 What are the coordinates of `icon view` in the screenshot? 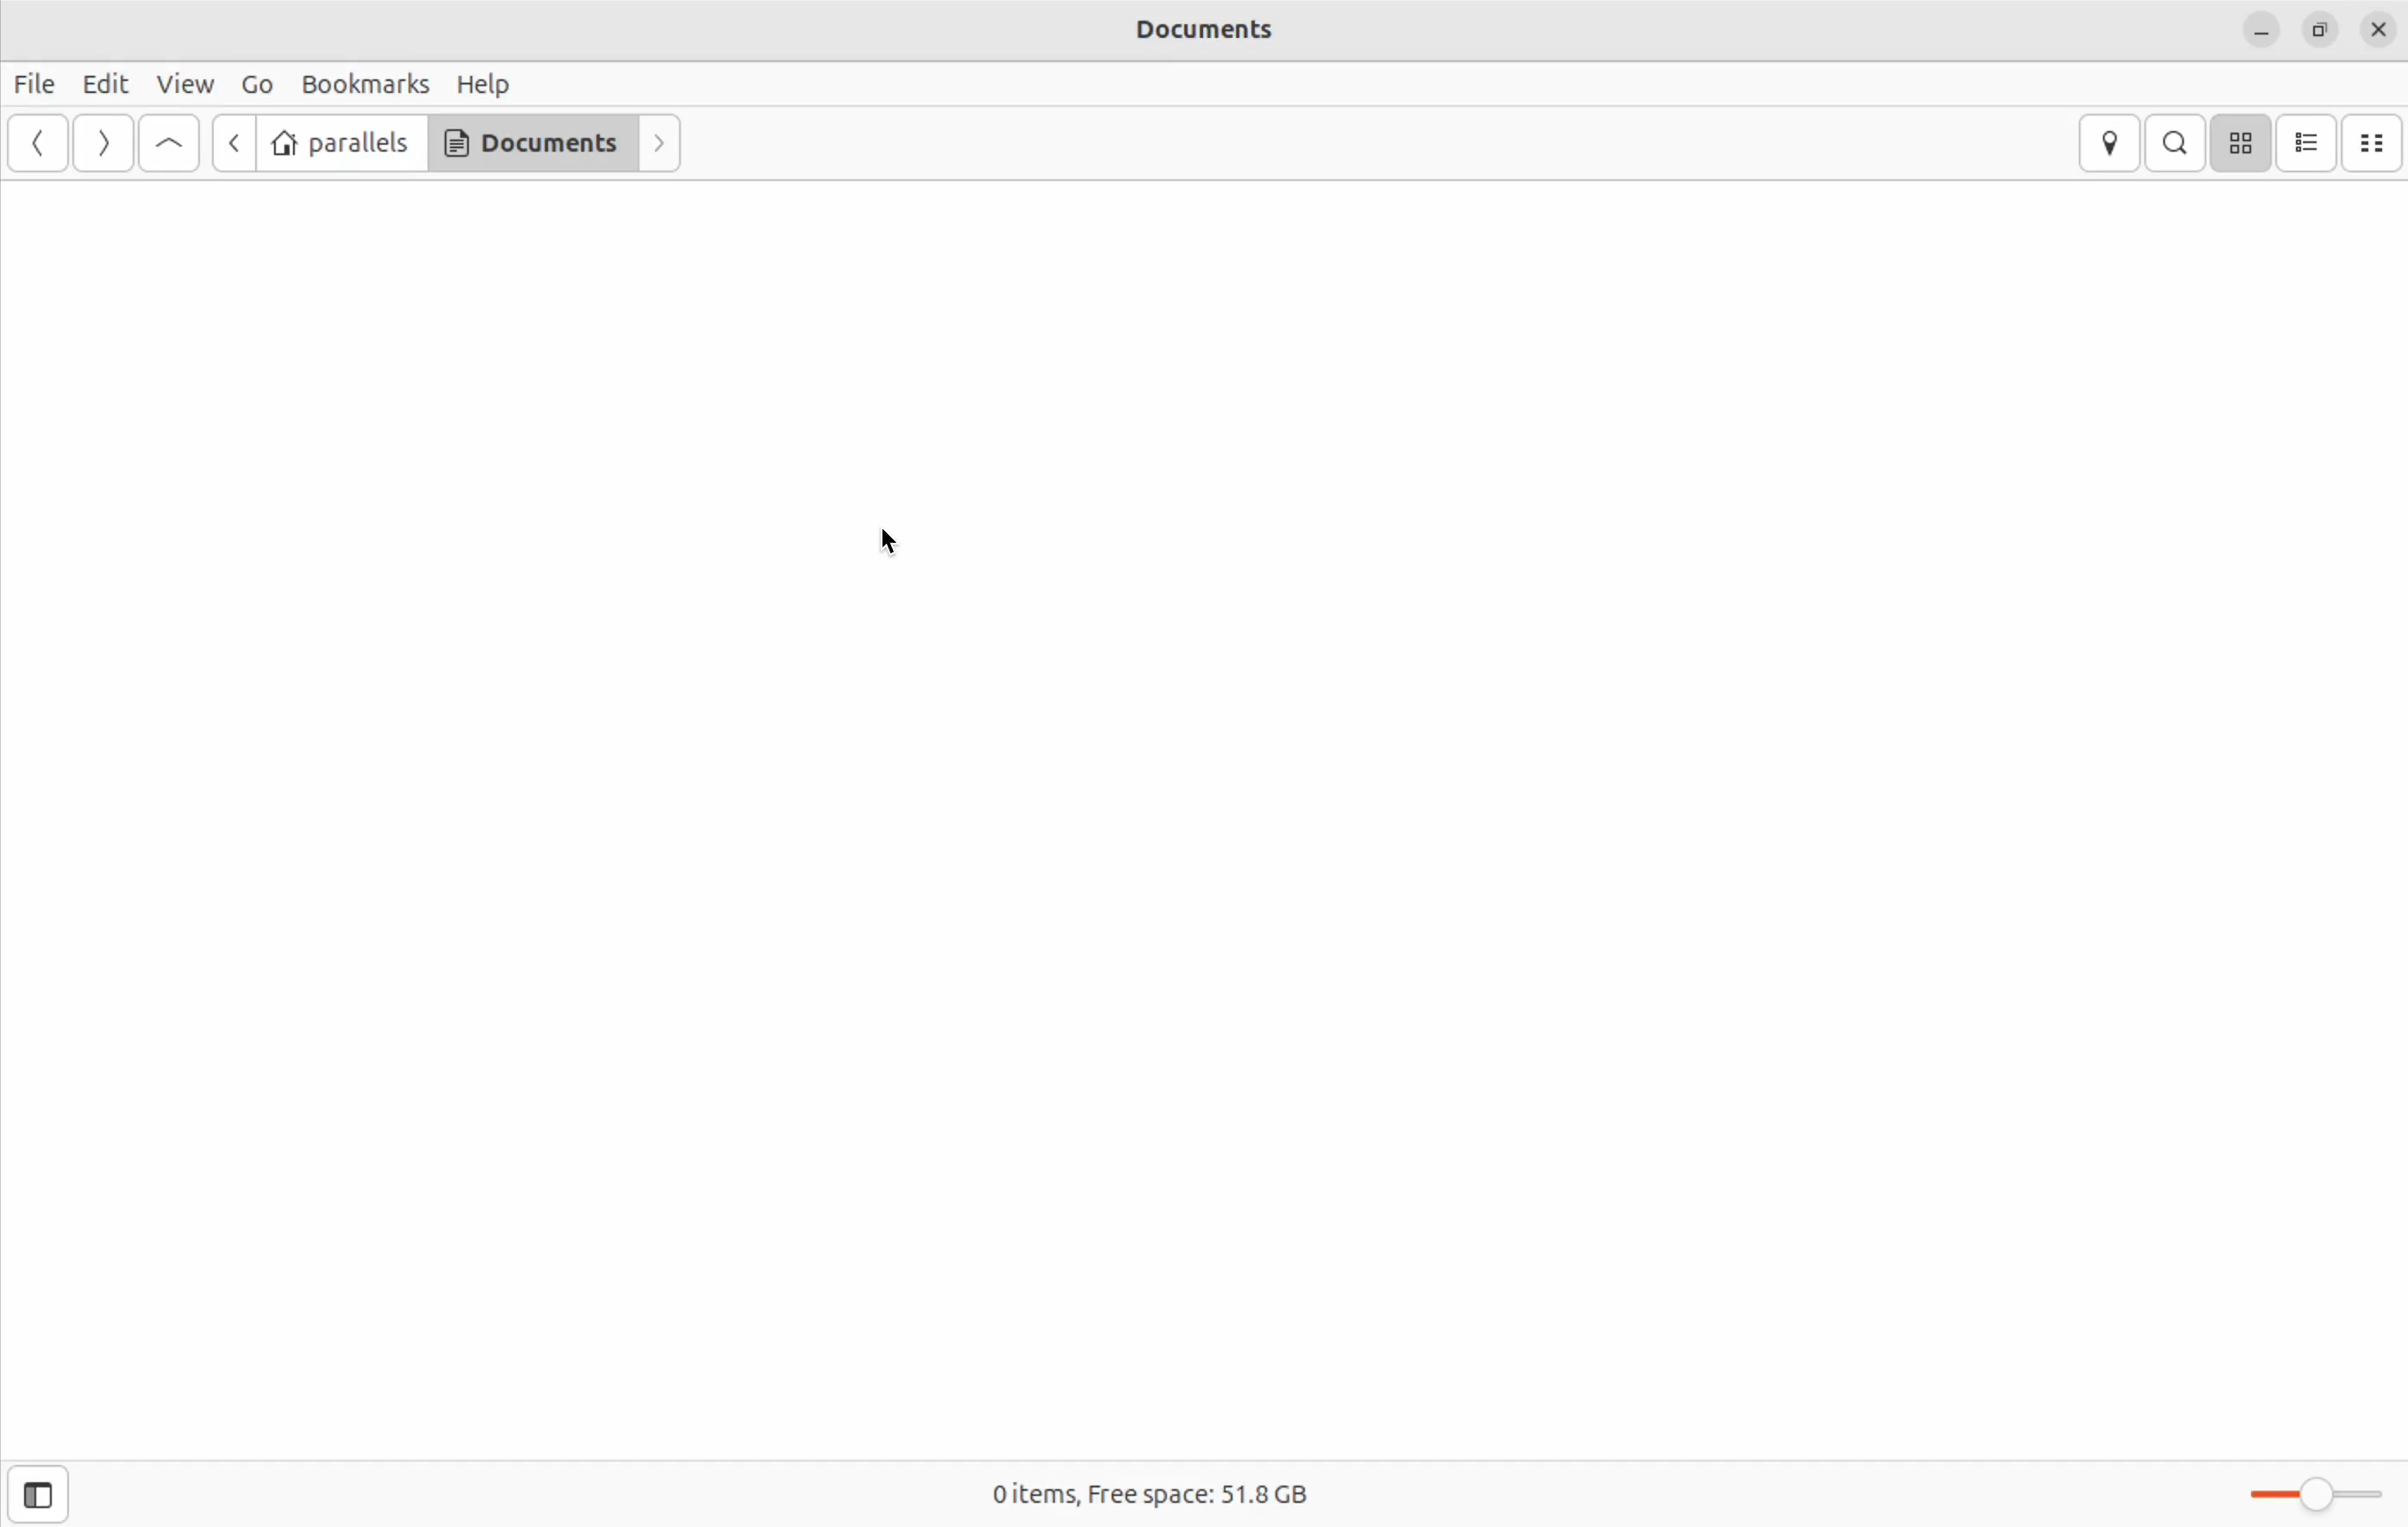 It's located at (2240, 143).